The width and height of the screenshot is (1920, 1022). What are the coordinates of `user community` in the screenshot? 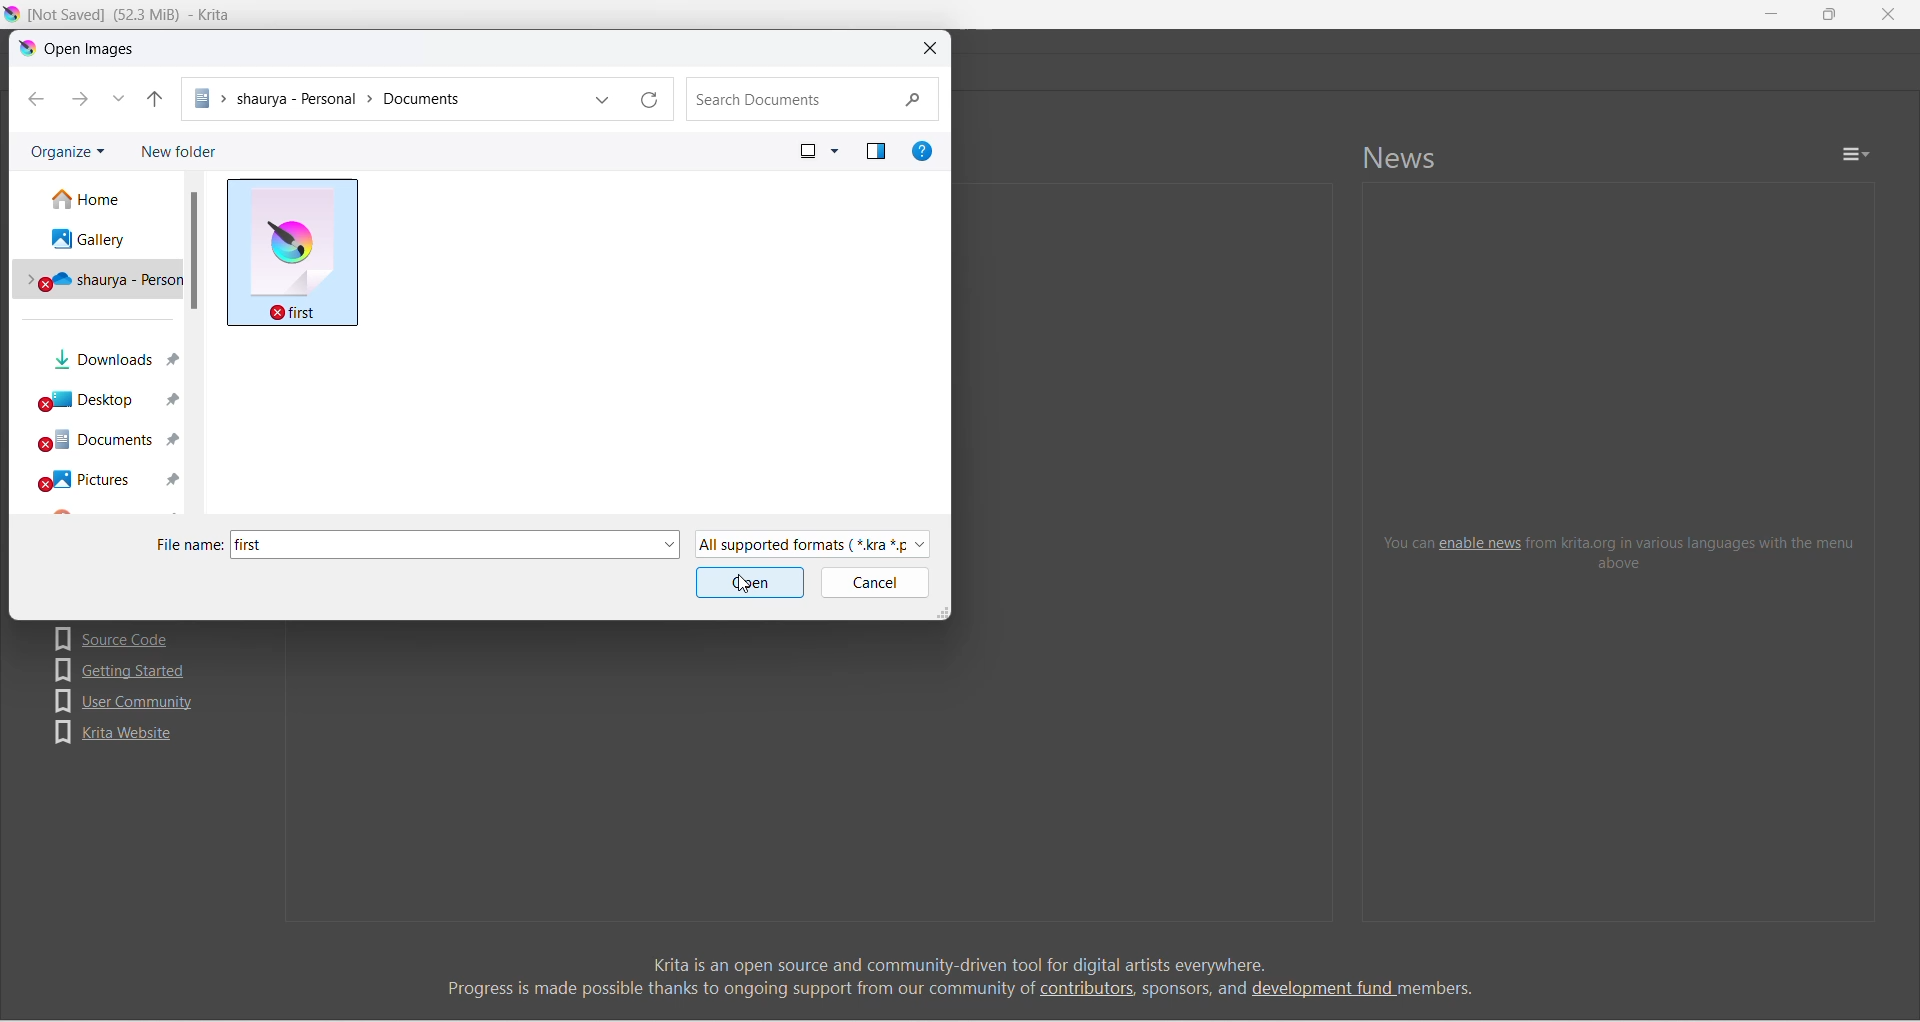 It's located at (125, 701).